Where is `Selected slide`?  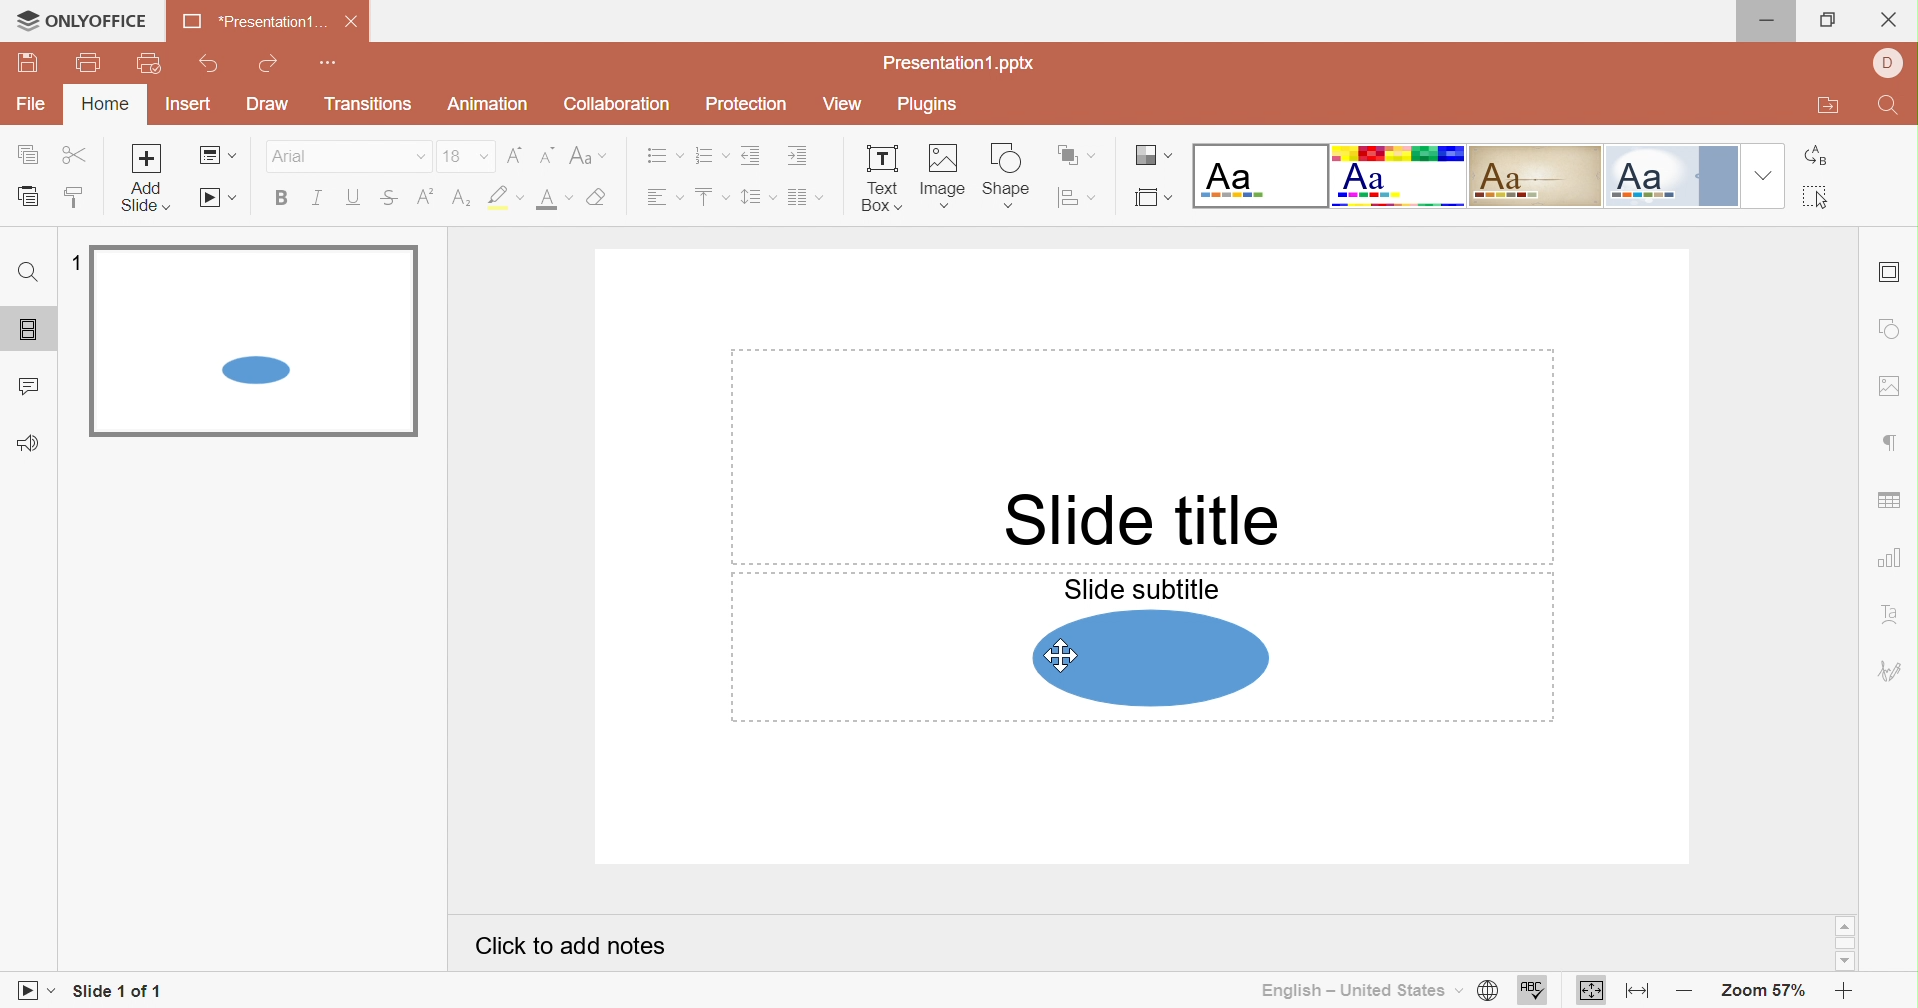 Selected slide is located at coordinates (254, 341).